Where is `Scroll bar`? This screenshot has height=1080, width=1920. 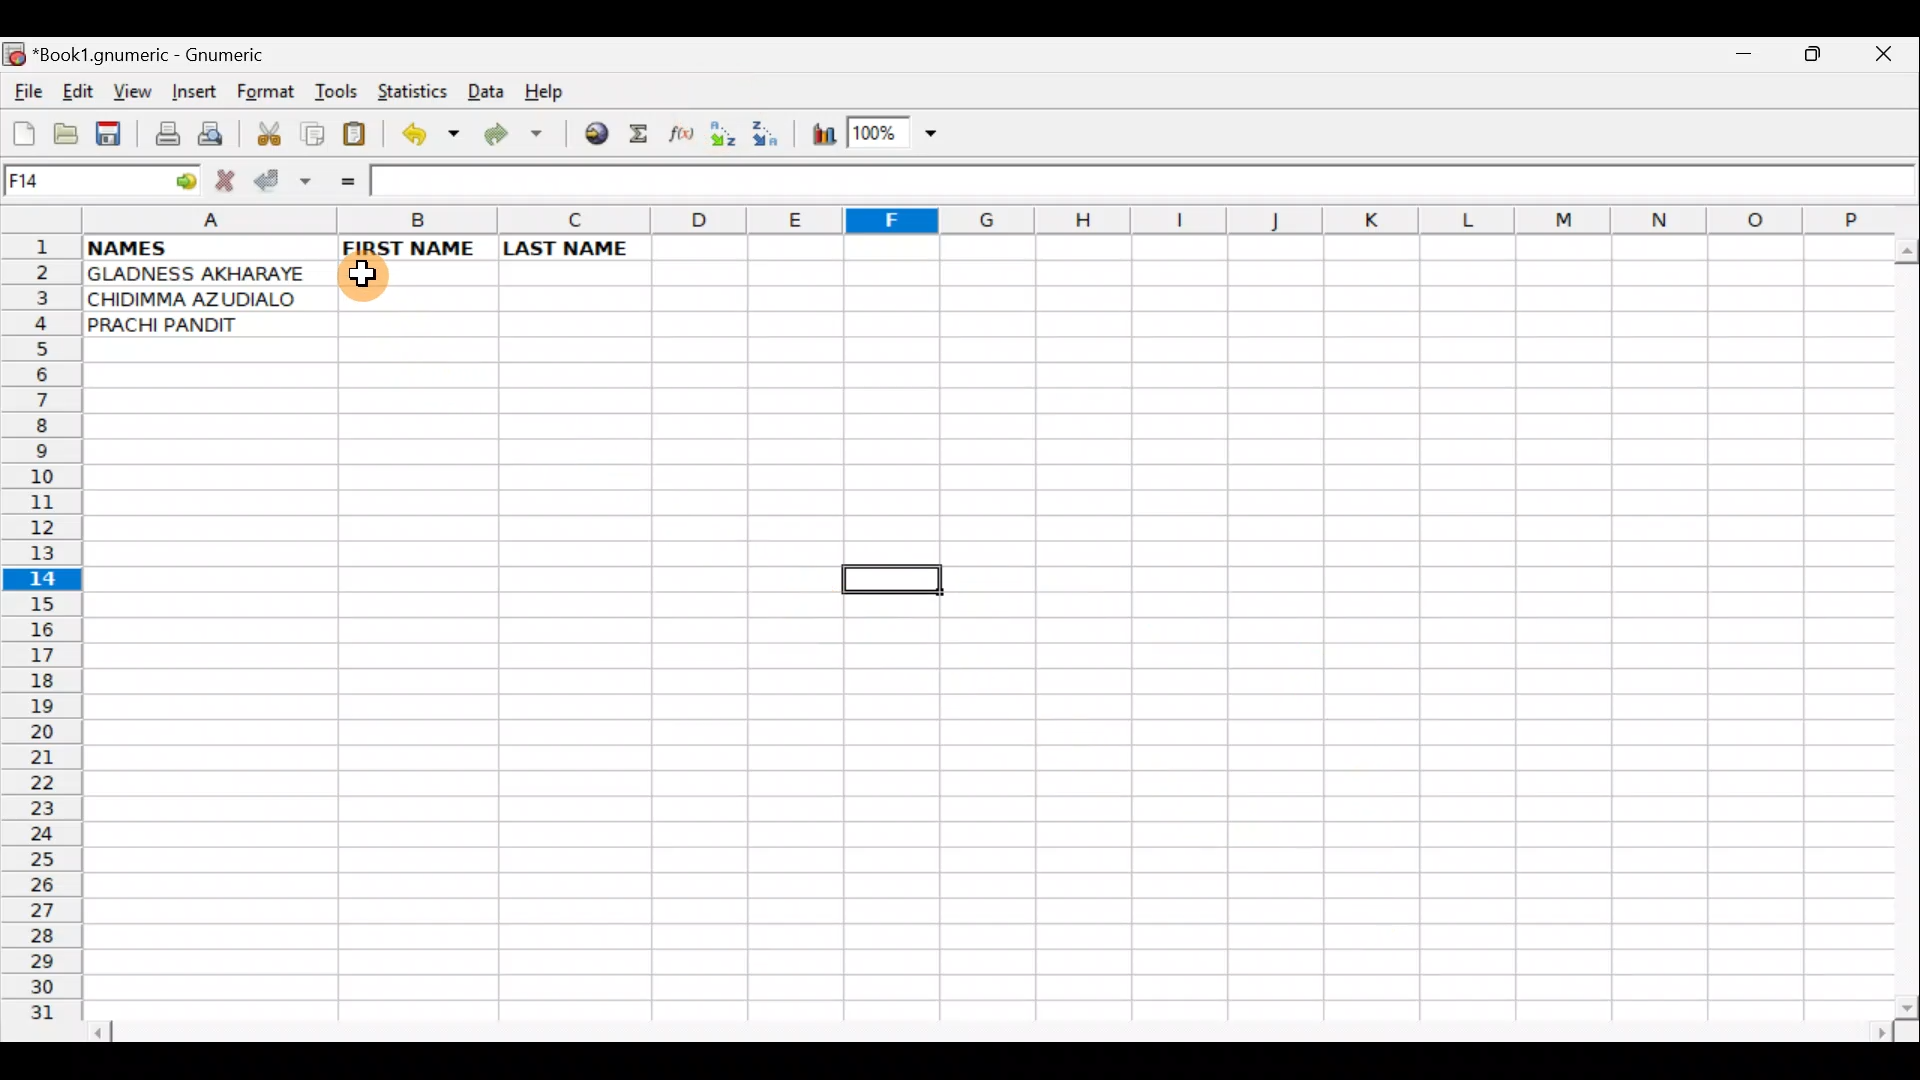
Scroll bar is located at coordinates (994, 1029).